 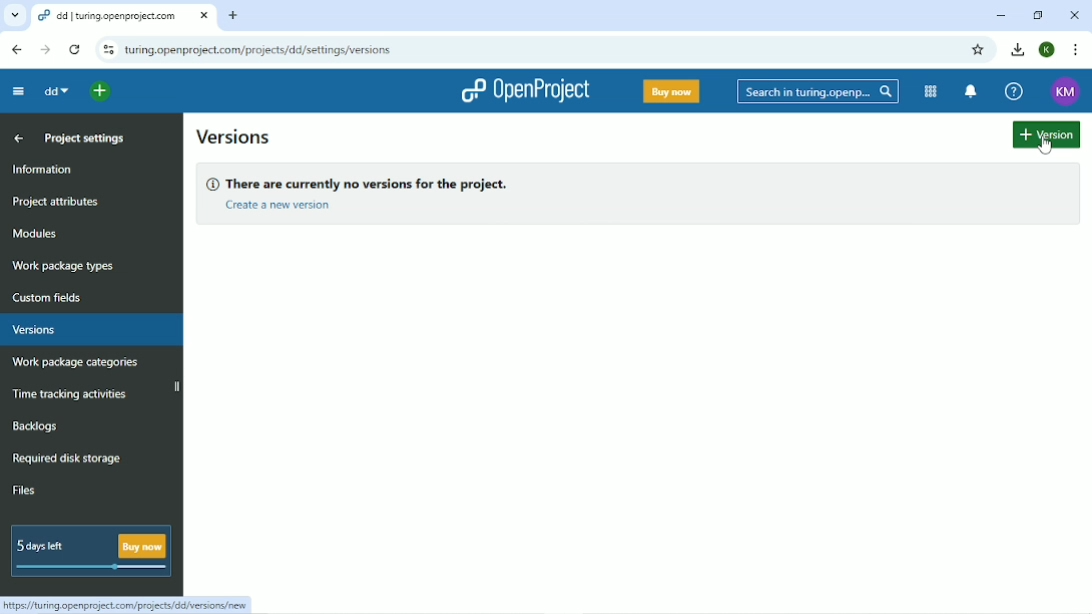 What do you see at coordinates (930, 91) in the screenshot?
I see `Modules` at bounding box center [930, 91].